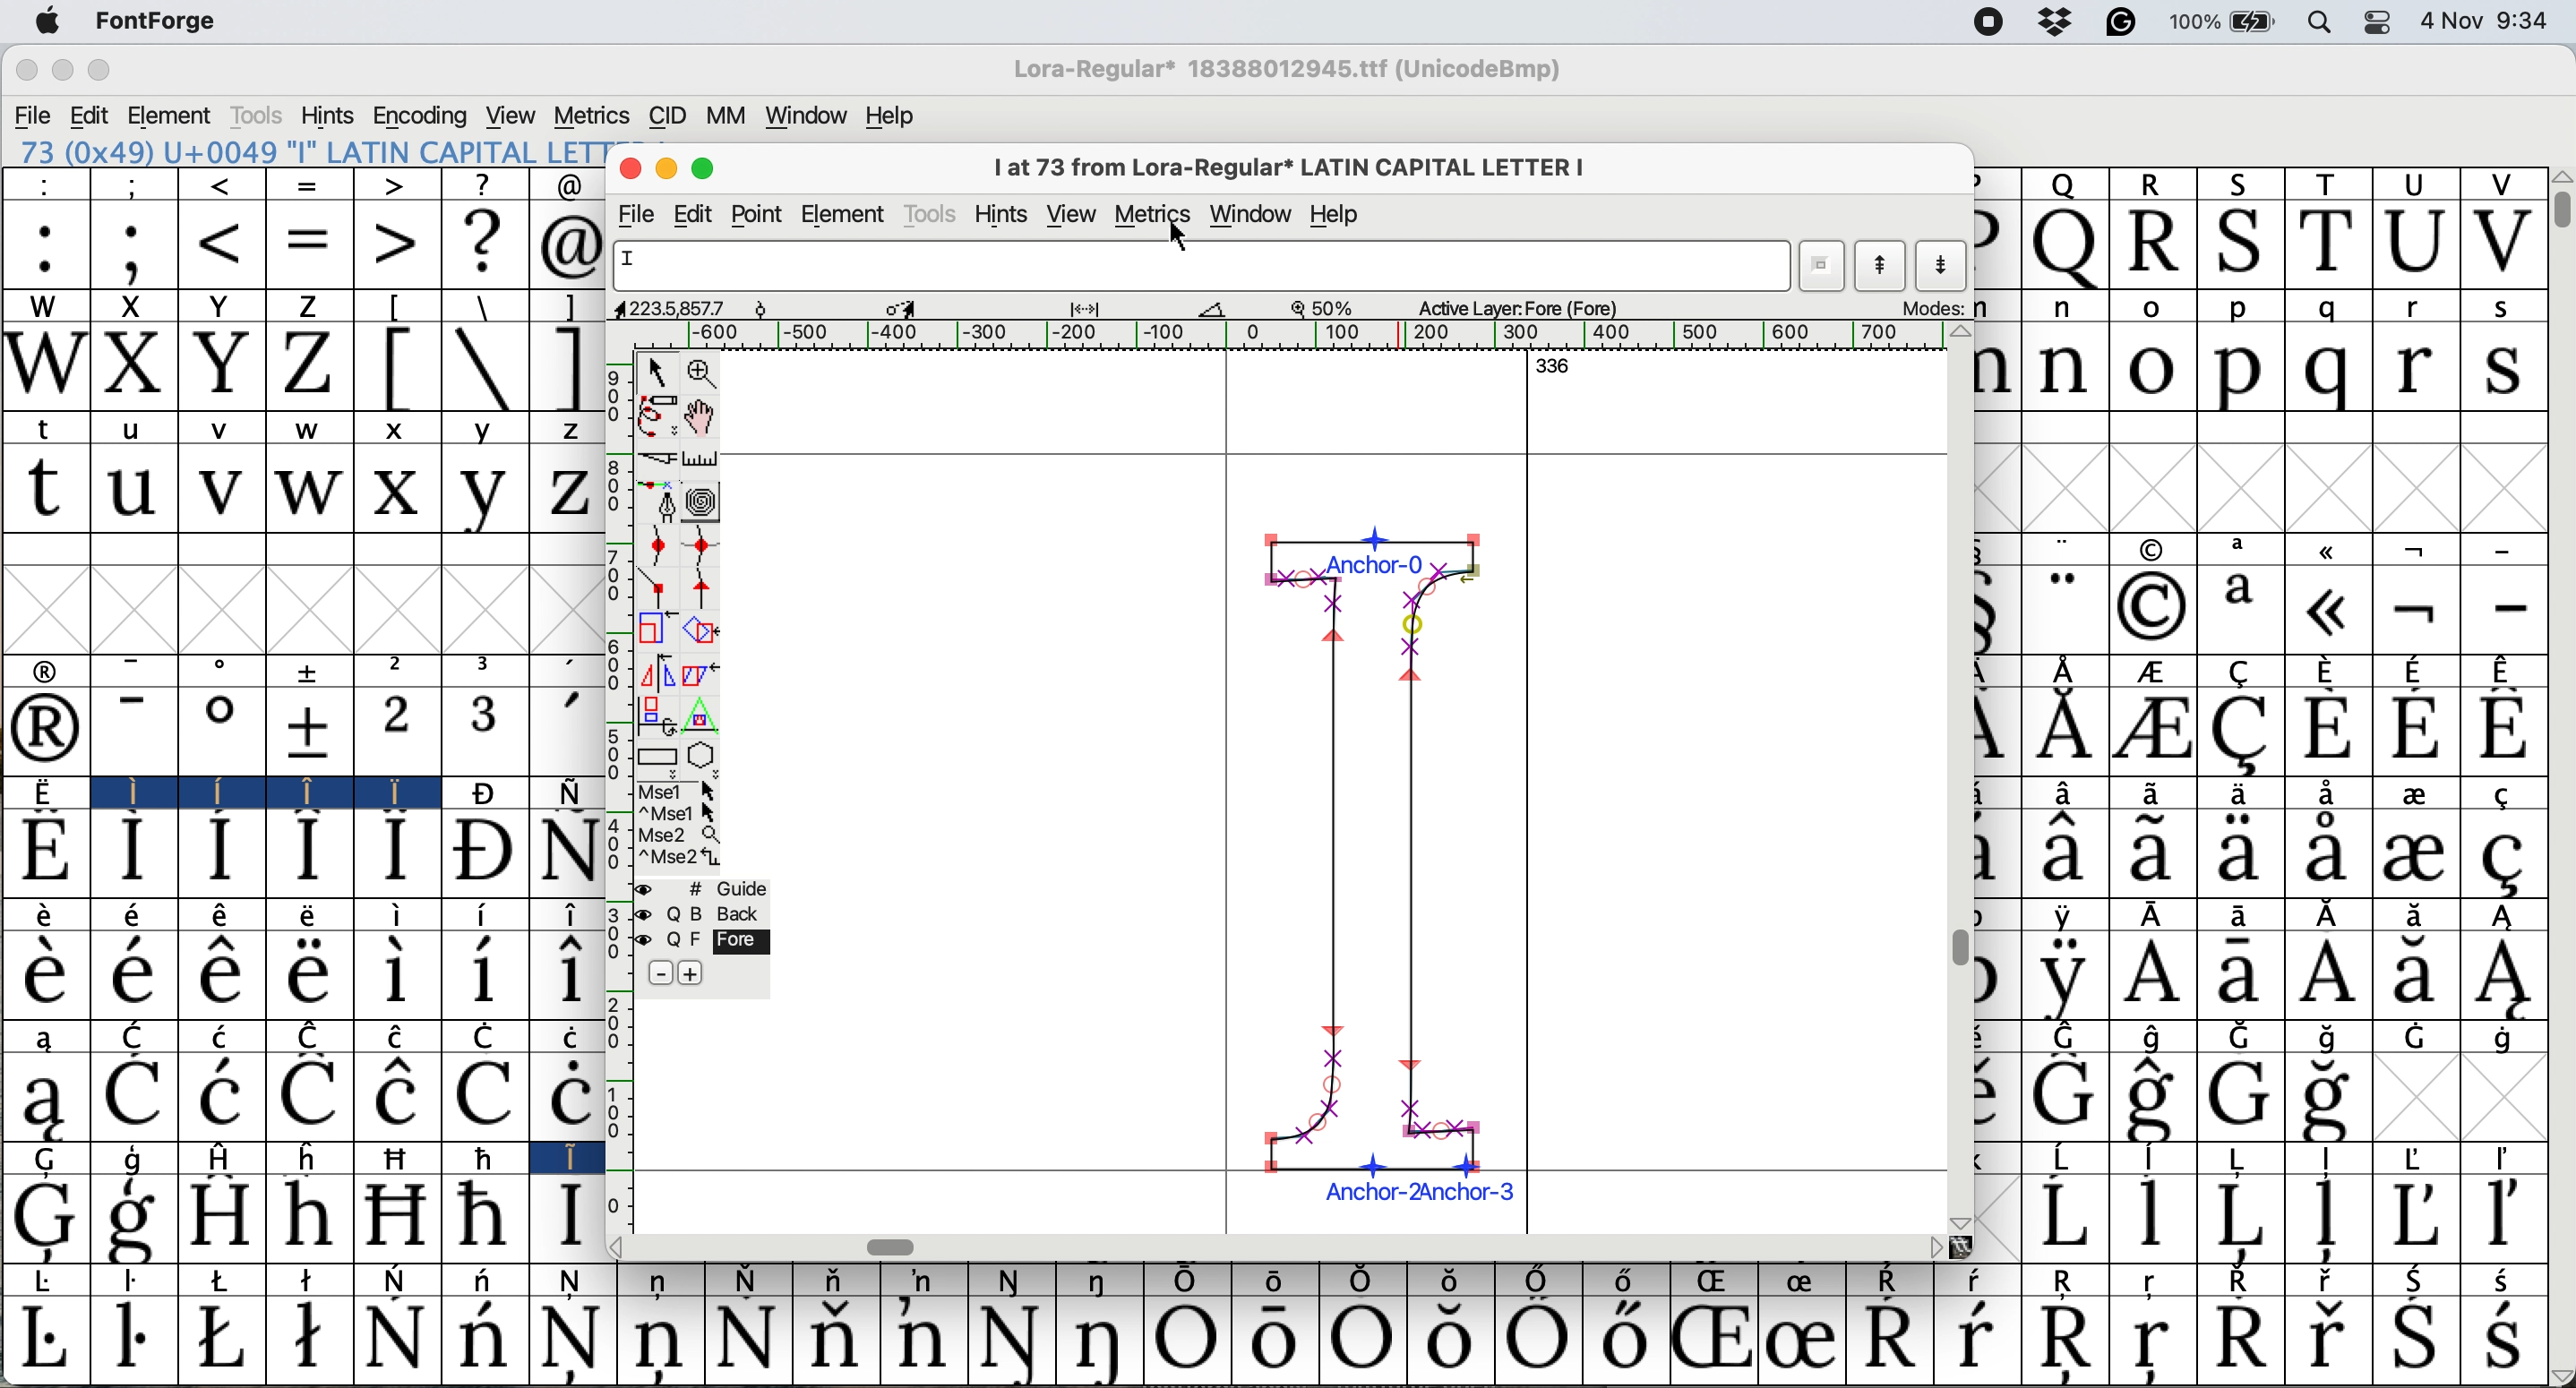 The image size is (2576, 1388). I want to click on vertical scale, so click(618, 793).